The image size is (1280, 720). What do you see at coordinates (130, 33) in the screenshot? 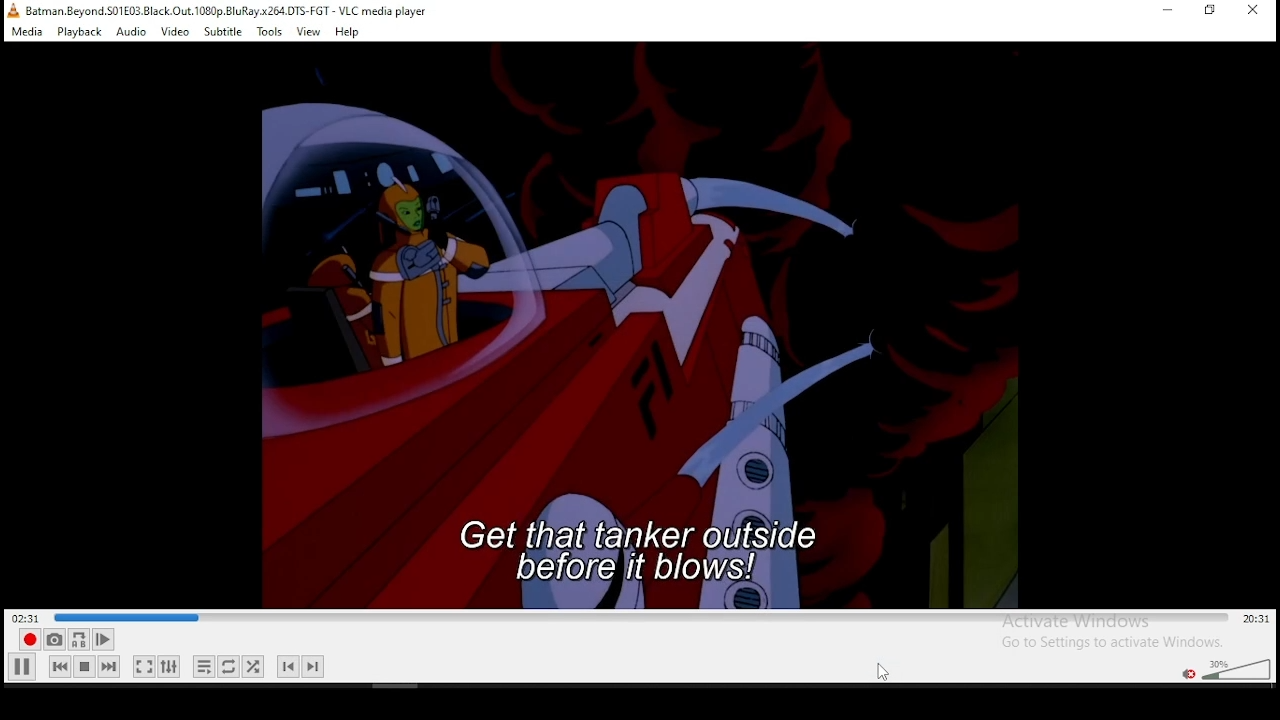
I see `audio` at bounding box center [130, 33].